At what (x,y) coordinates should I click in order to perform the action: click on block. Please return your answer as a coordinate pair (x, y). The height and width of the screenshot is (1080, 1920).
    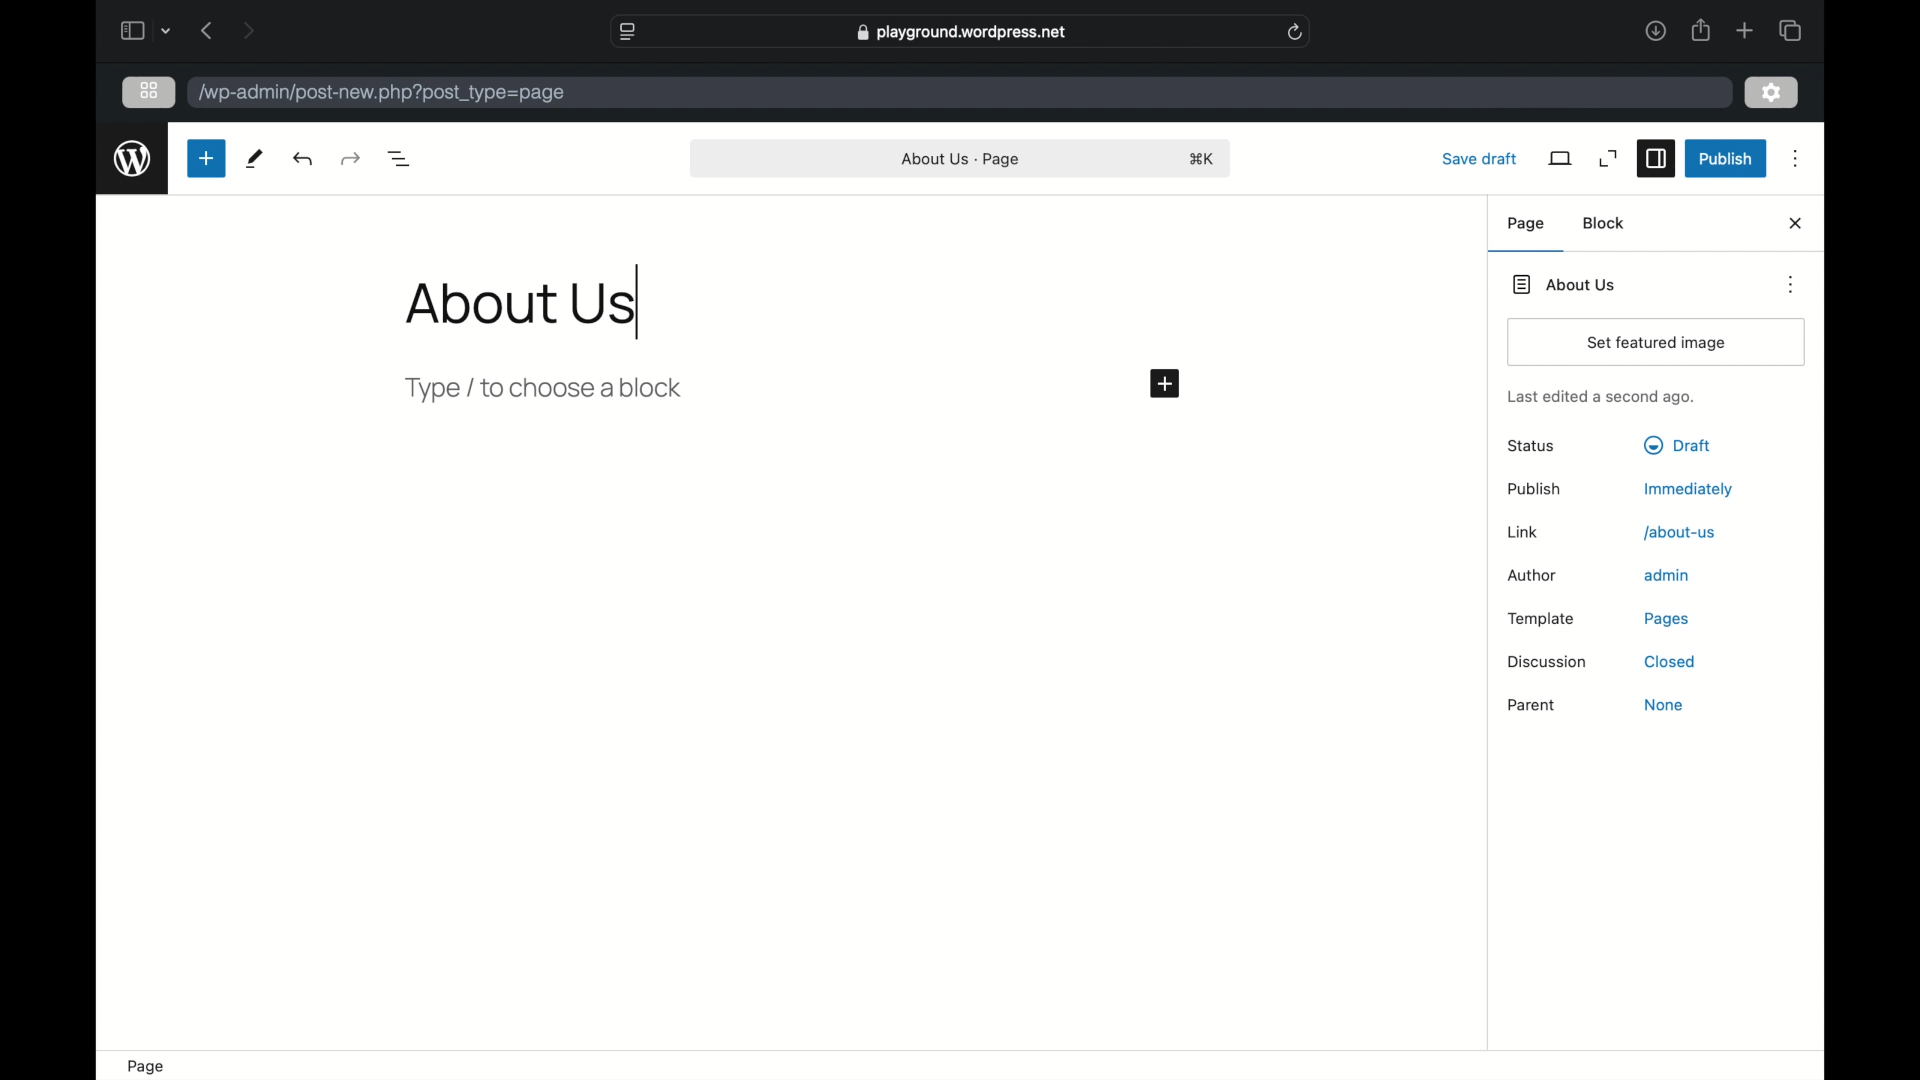
    Looking at the image, I should click on (1605, 223).